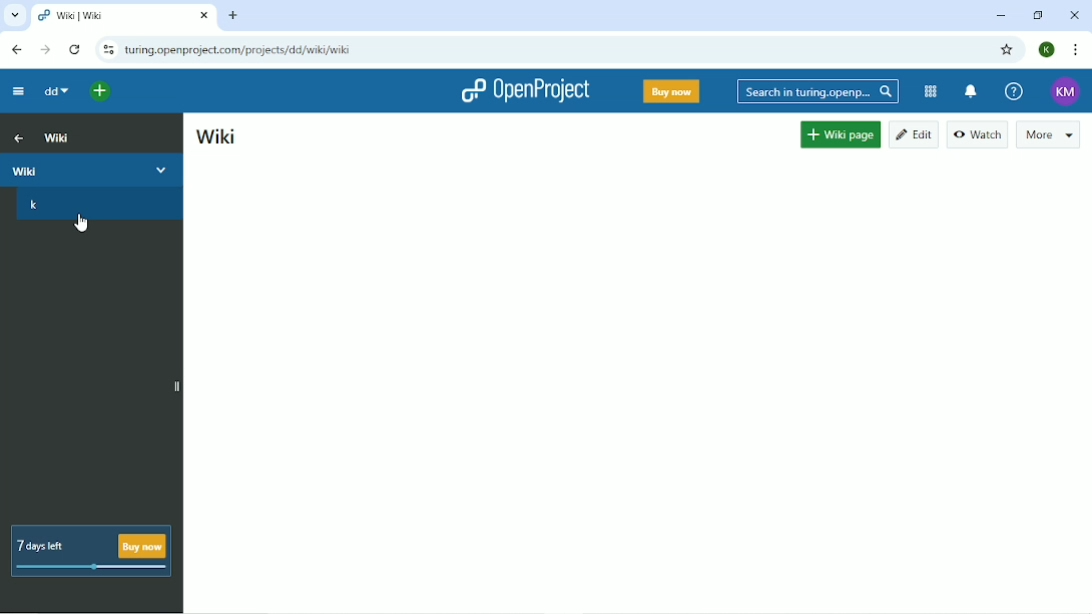  I want to click on k, so click(34, 205).